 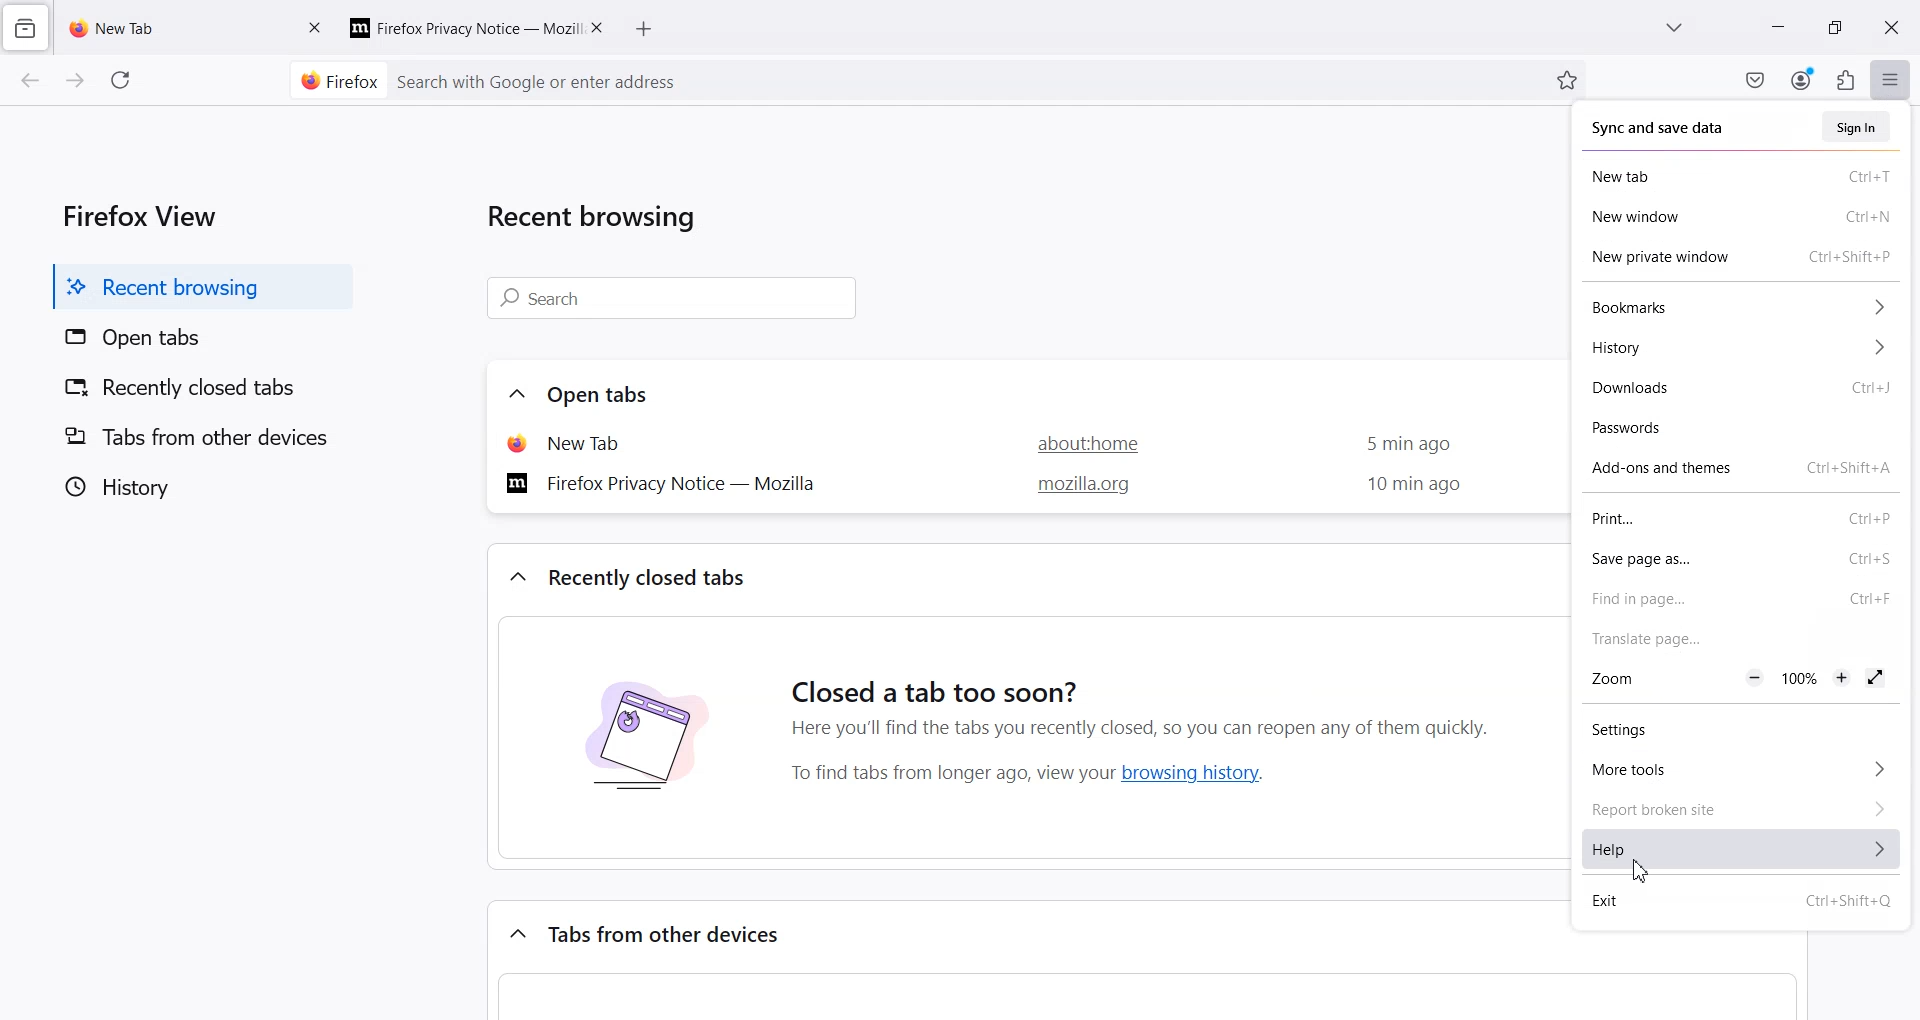 What do you see at coordinates (196, 436) in the screenshot?
I see `Tabs from other devices` at bounding box center [196, 436].